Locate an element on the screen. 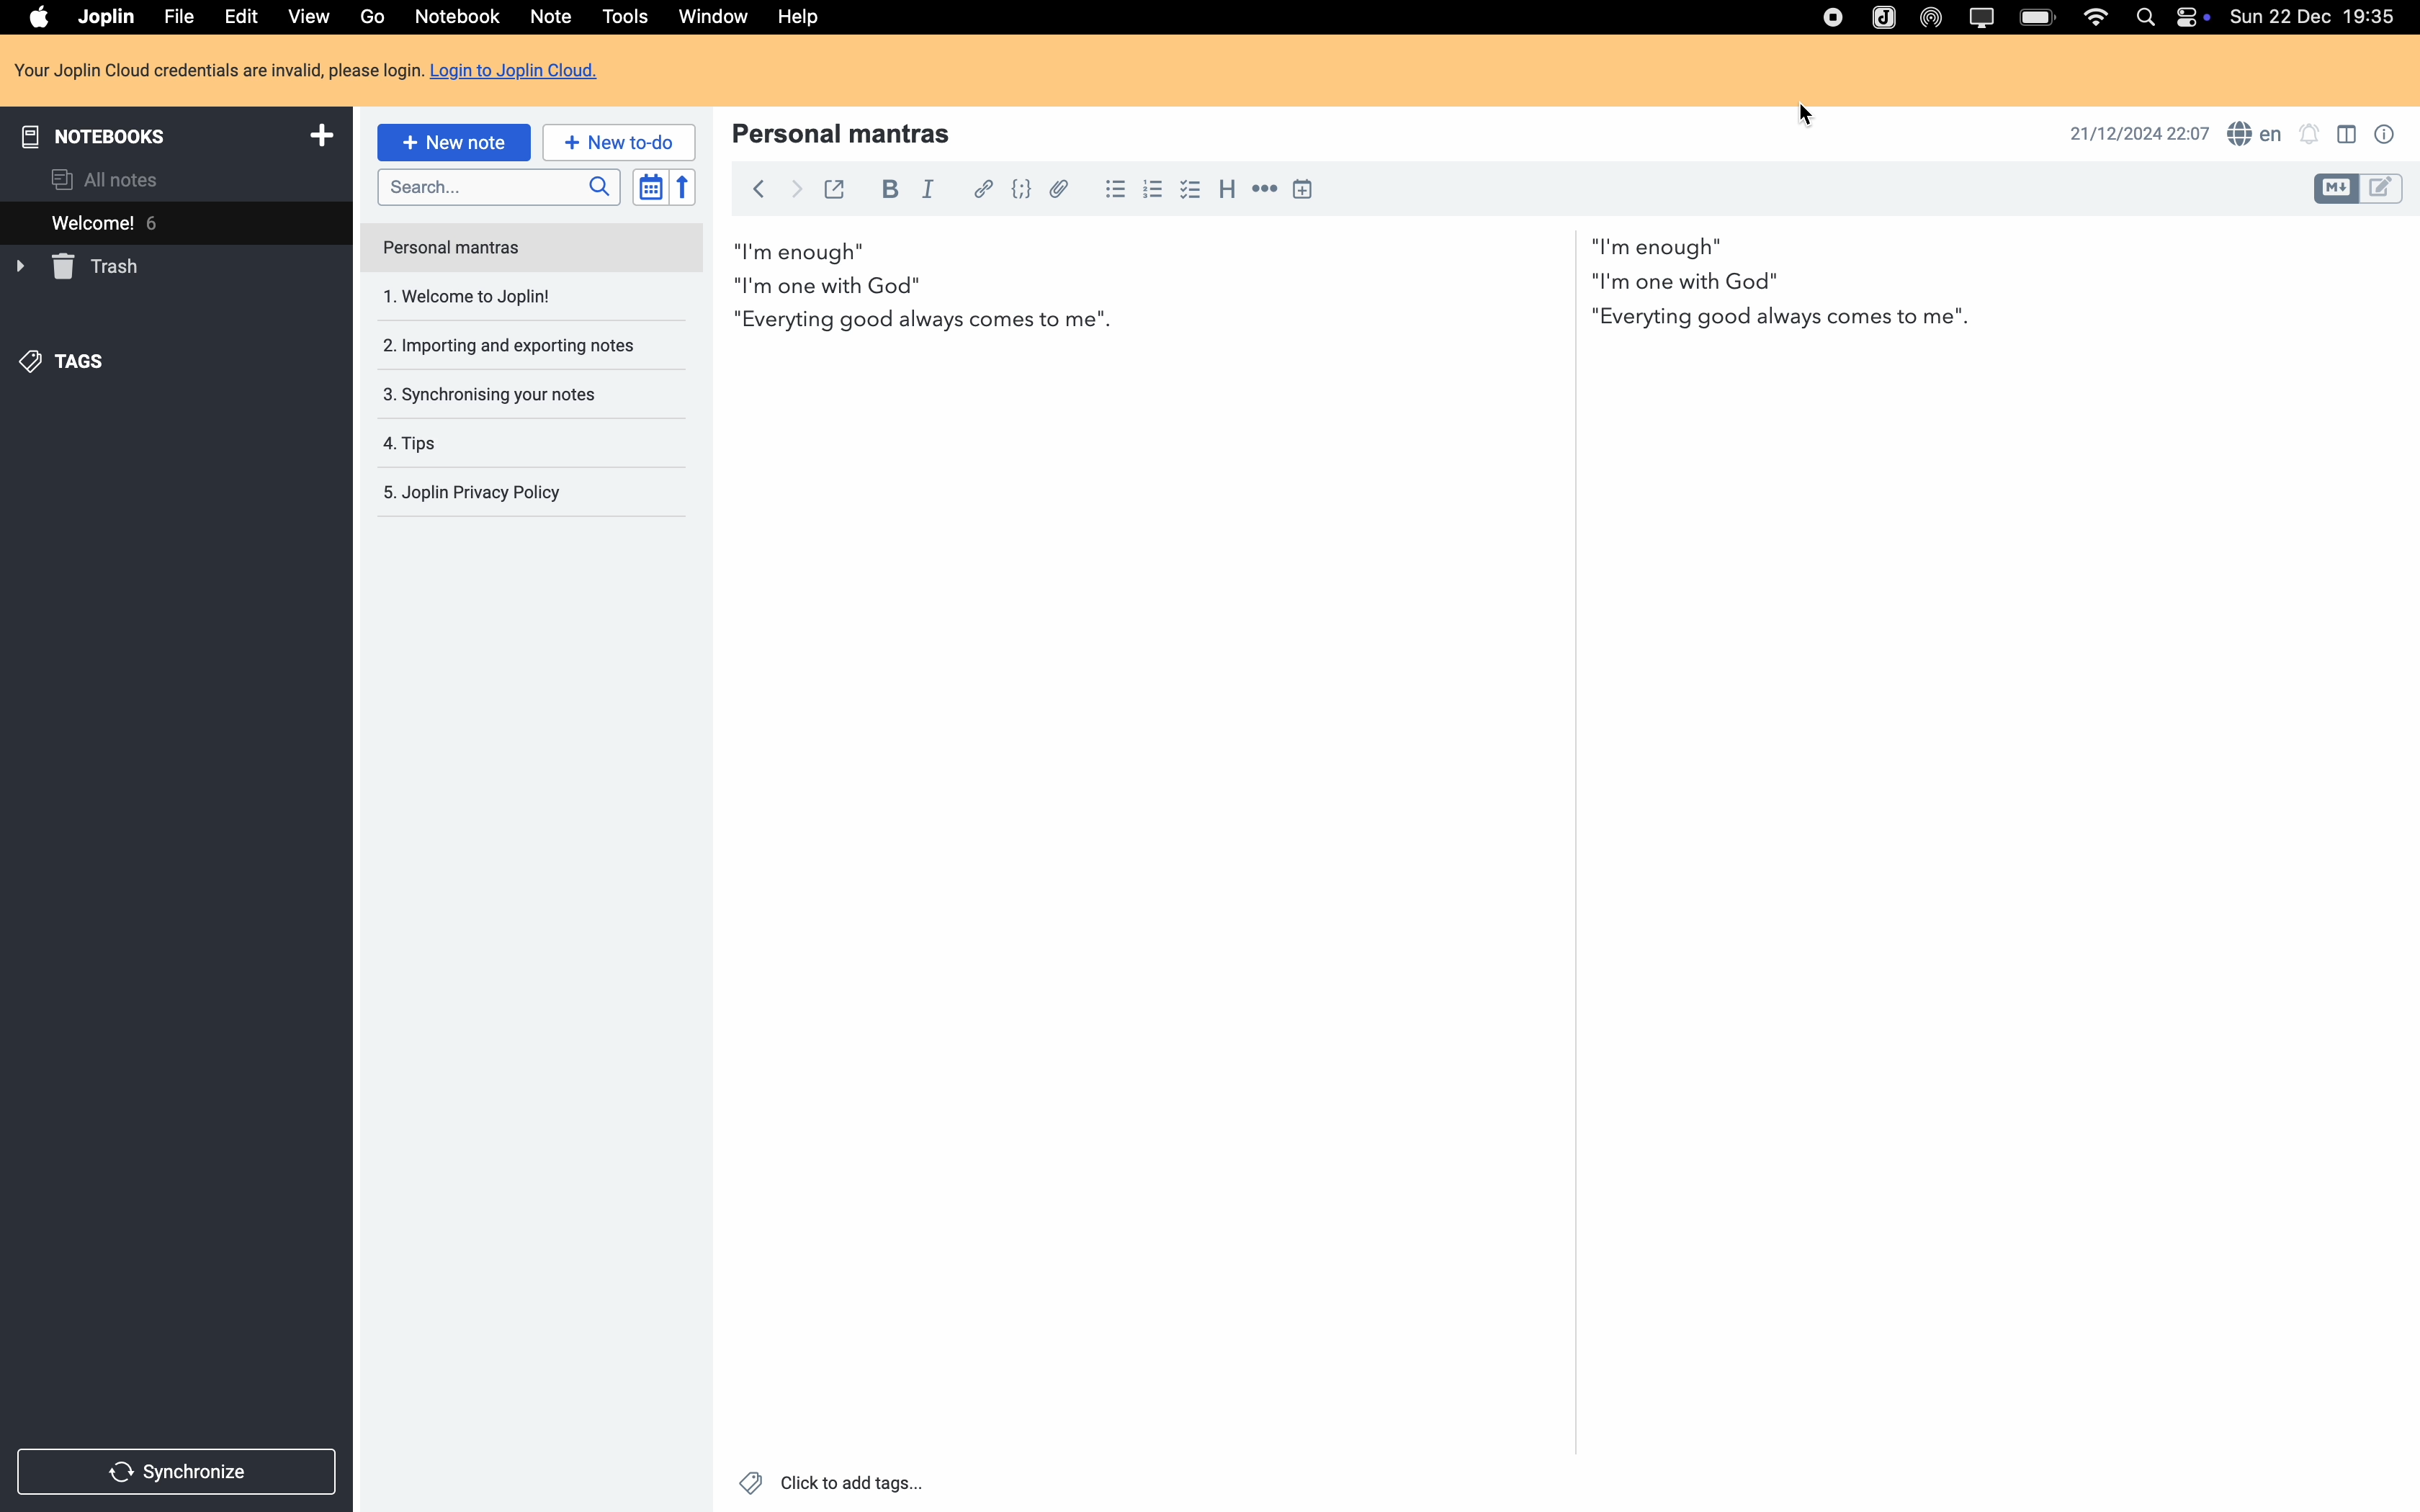 This screenshot has width=2420, height=1512. note is located at coordinates (547, 18).